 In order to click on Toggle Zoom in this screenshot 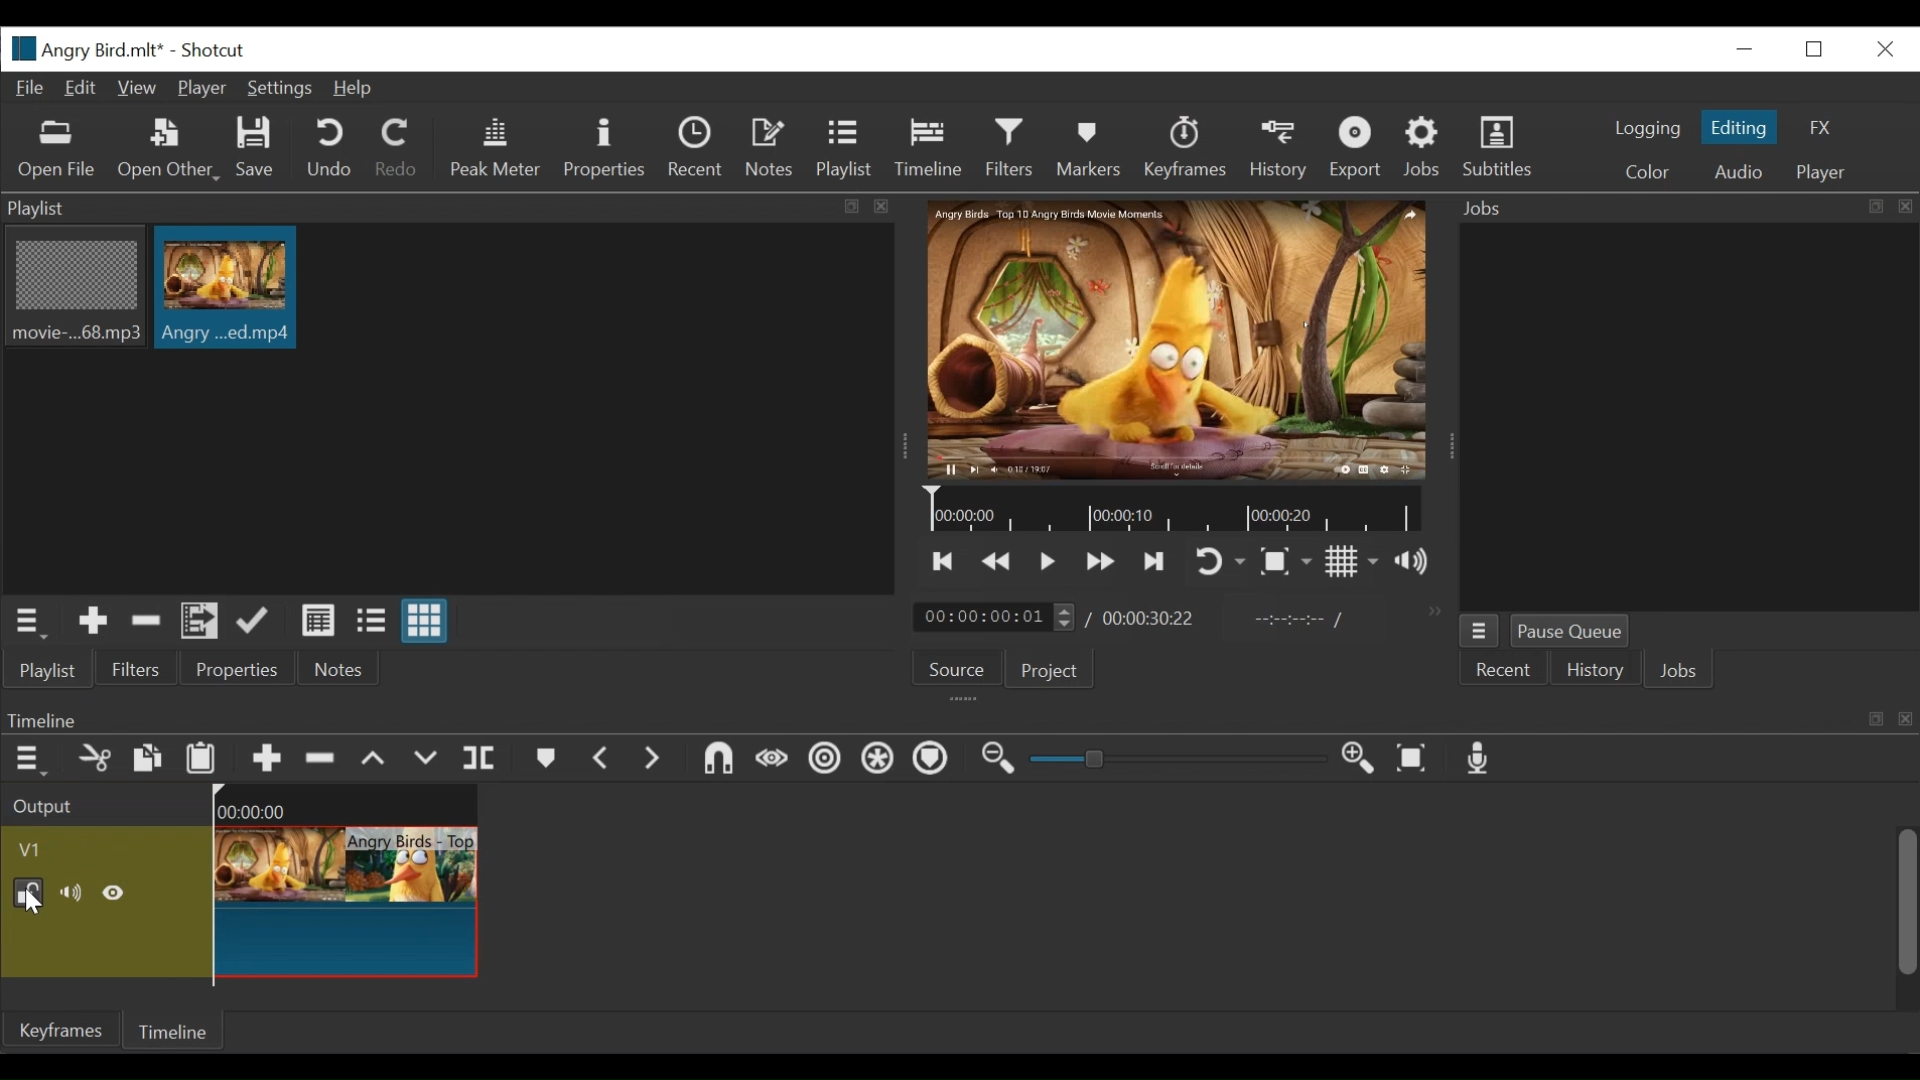, I will do `click(1285, 562)`.